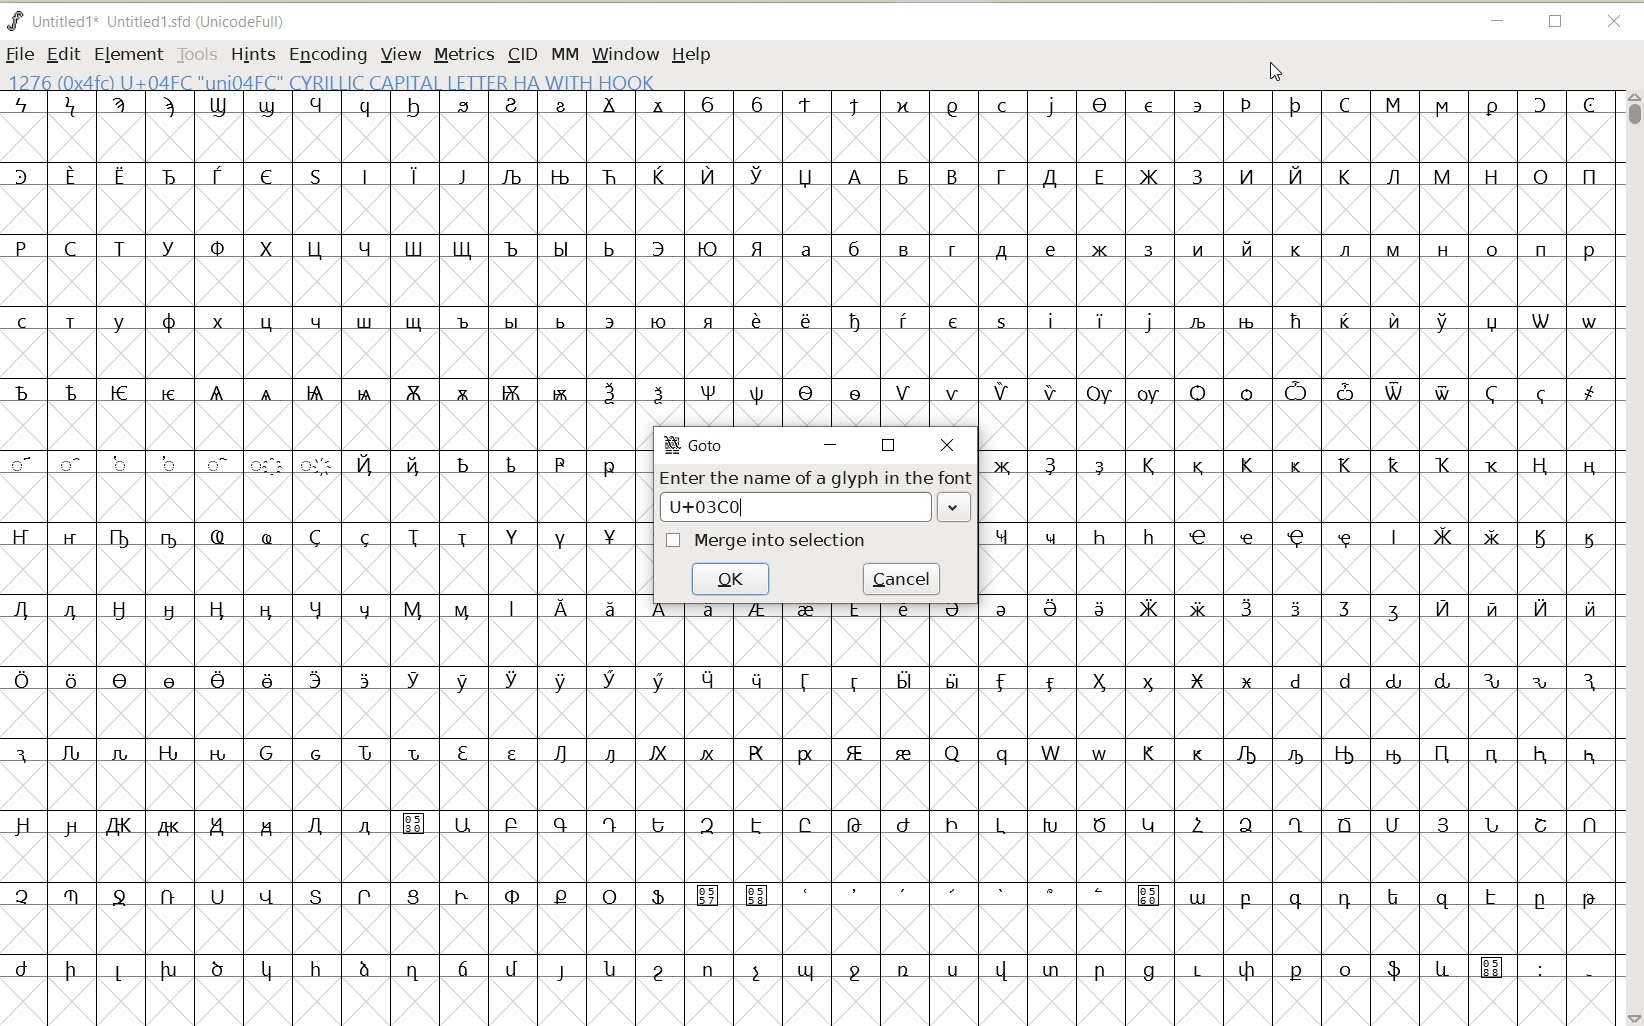 The image size is (1644, 1026). What do you see at coordinates (829, 446) in the screenshot?
I see `minimize` at bounding box center [829, 446].